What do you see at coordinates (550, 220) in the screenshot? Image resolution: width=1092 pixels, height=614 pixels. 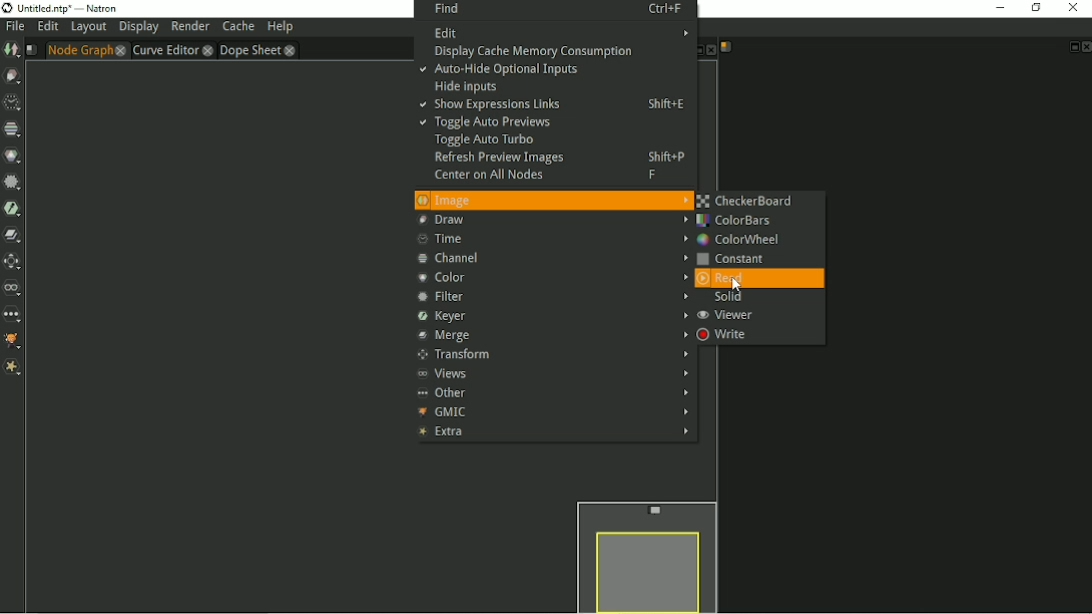 I see `Draw` at bounding box center [550, 220].